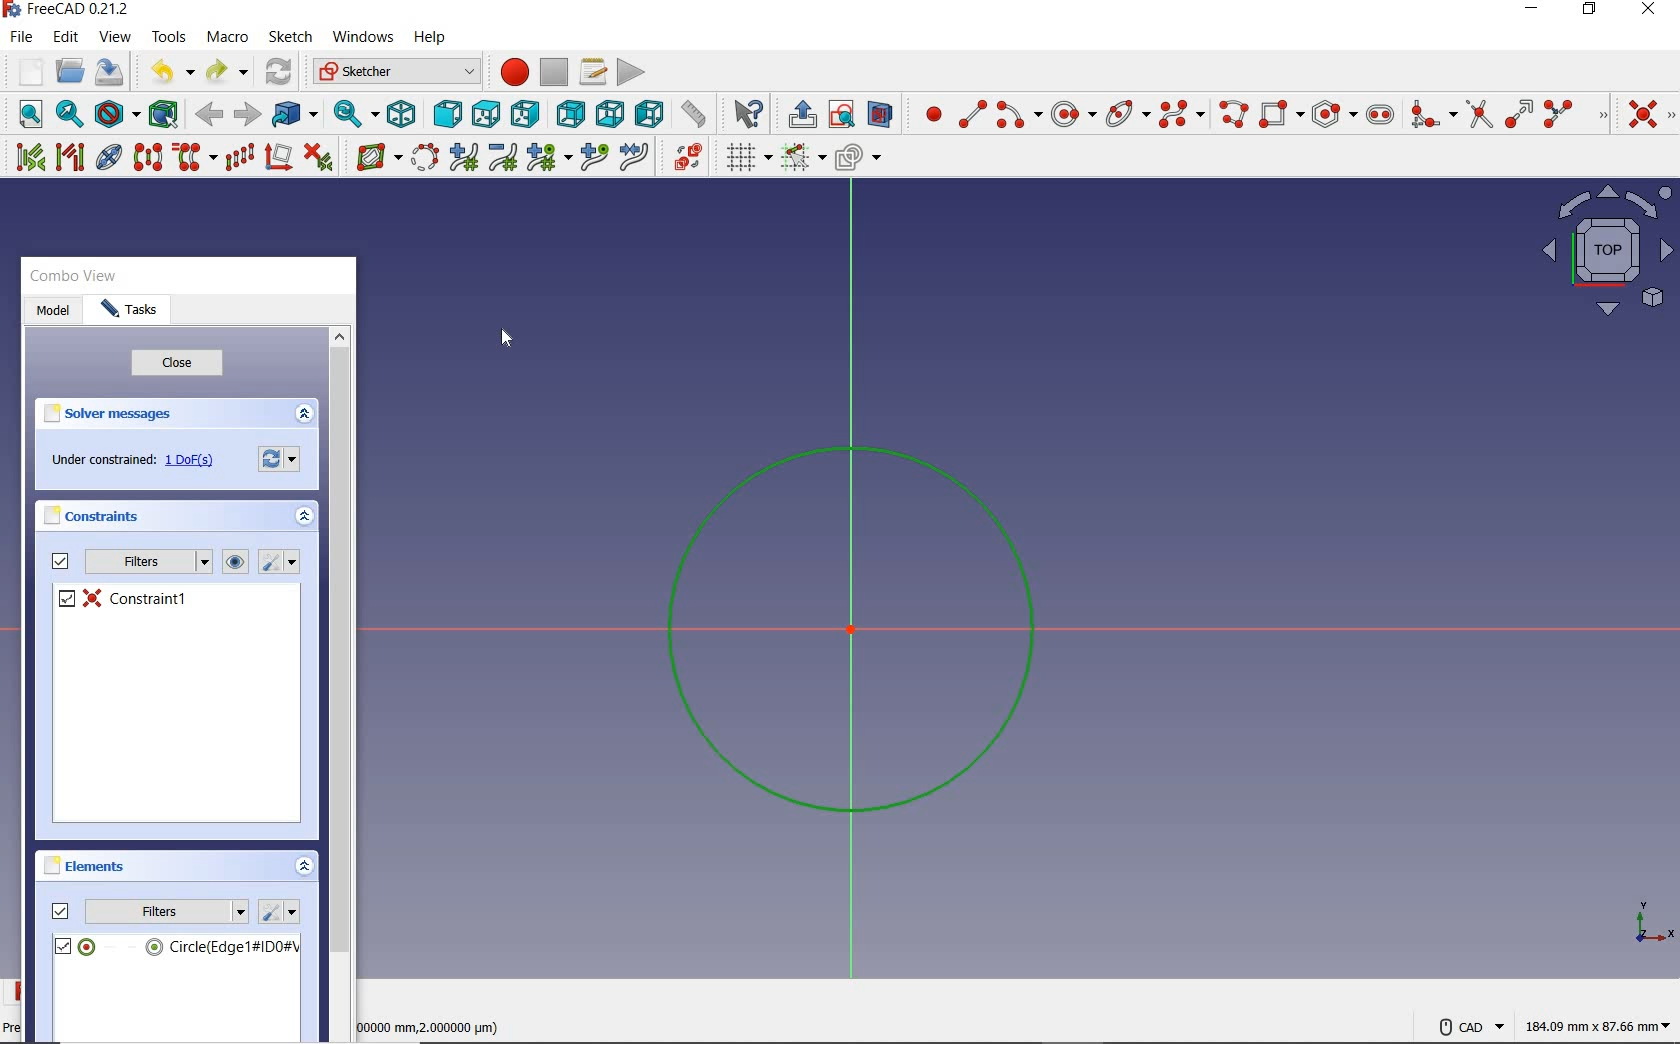  I want to click on bottom, so click(608, 113).